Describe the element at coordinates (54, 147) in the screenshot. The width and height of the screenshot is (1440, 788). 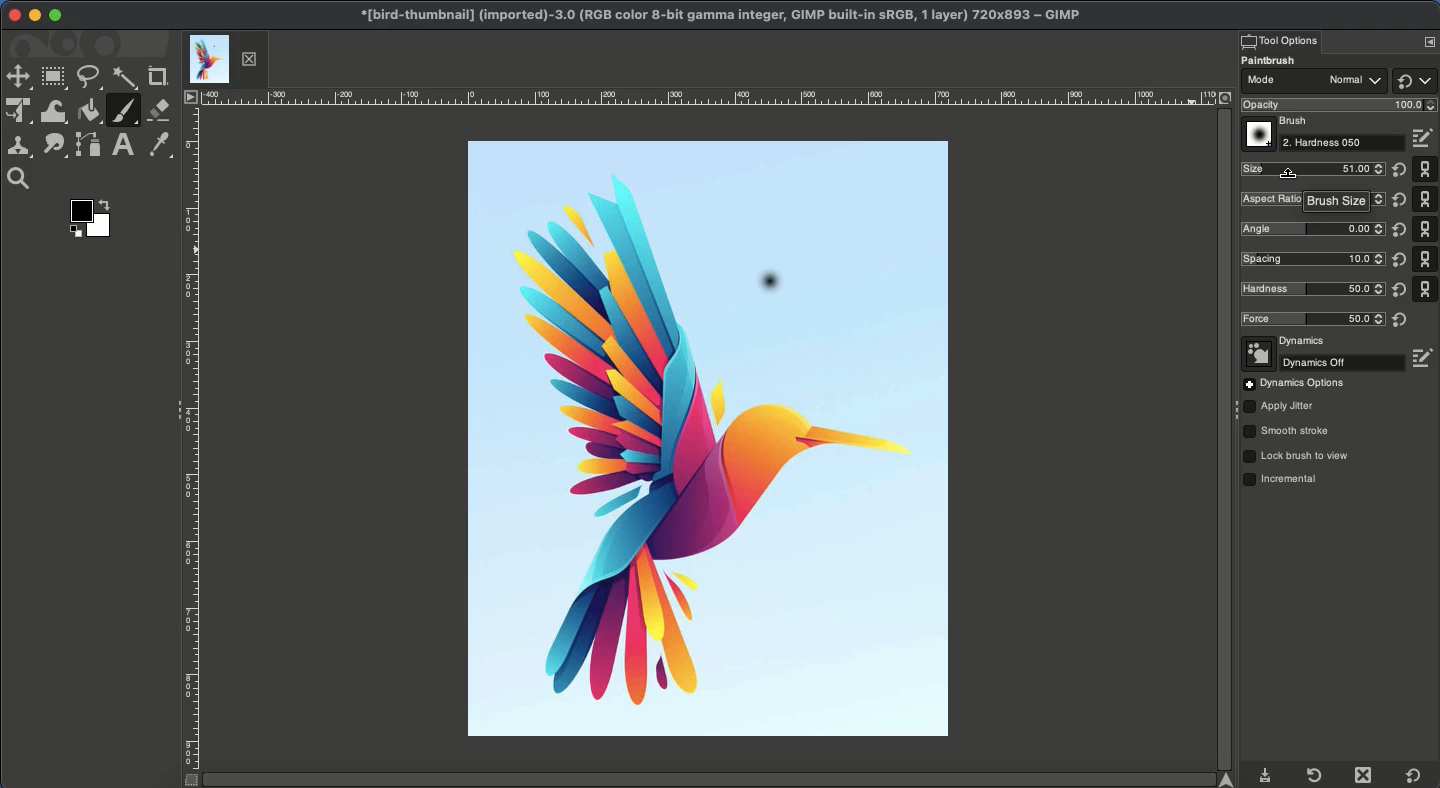
I see `Smudge` at that location.